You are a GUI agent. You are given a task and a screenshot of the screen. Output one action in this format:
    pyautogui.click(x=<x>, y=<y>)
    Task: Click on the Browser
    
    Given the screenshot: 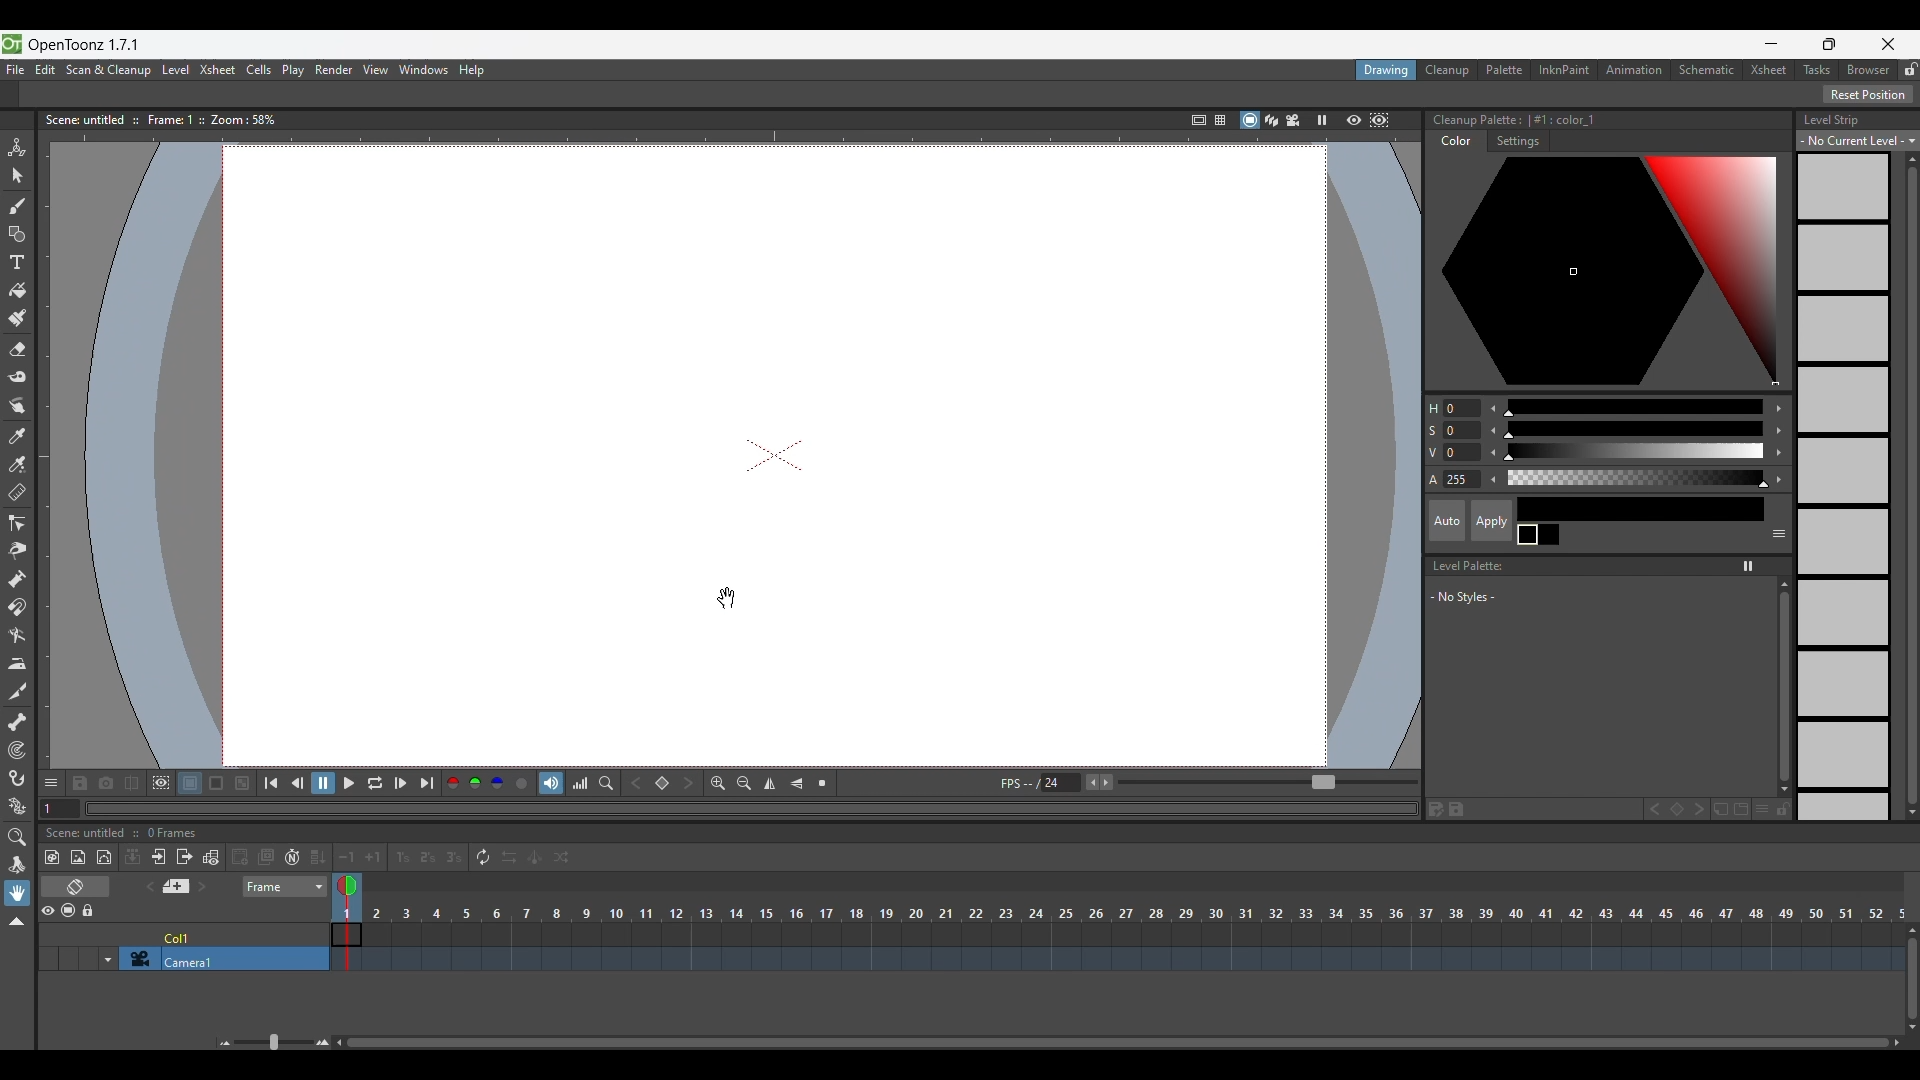 What is the action you would take?
    pyautogui.click(x=1868, y=70)
    